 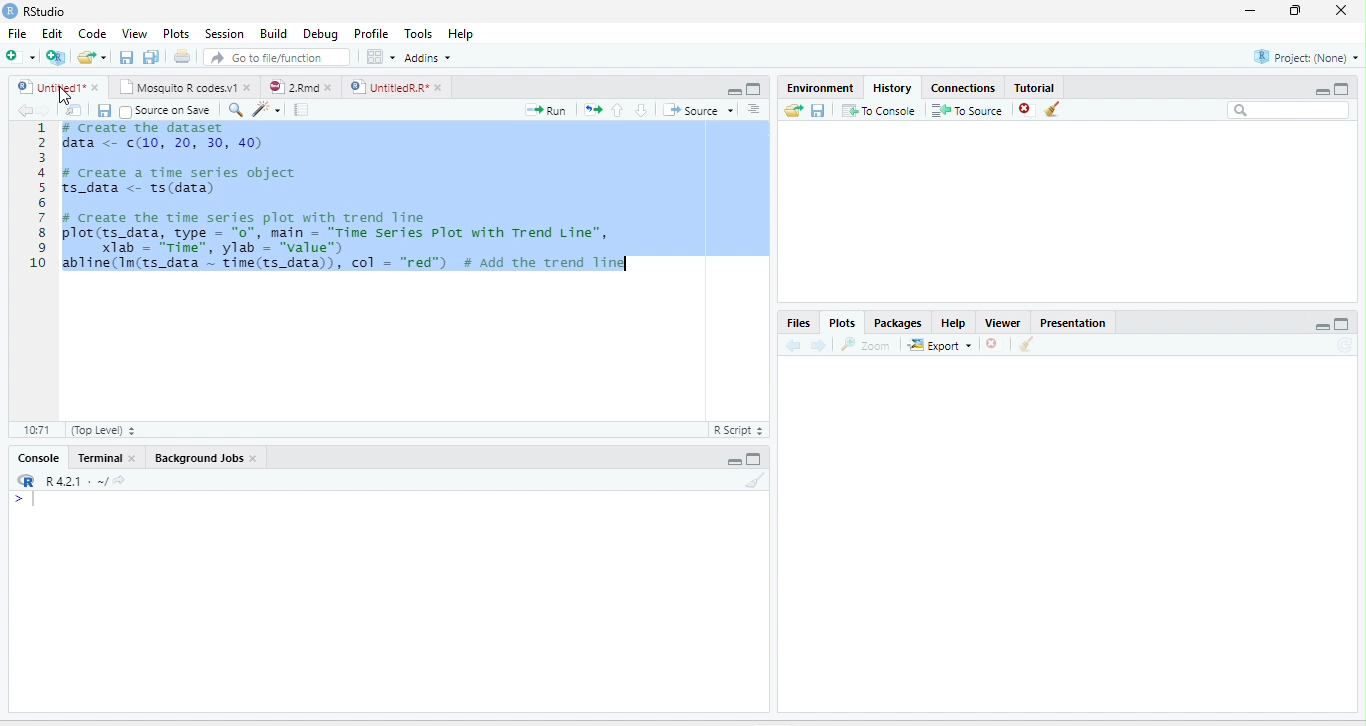 What do you see at coordinates (1073, 321) in the screenshot?
I see `Presentation` at bounding box center [1073, 321].